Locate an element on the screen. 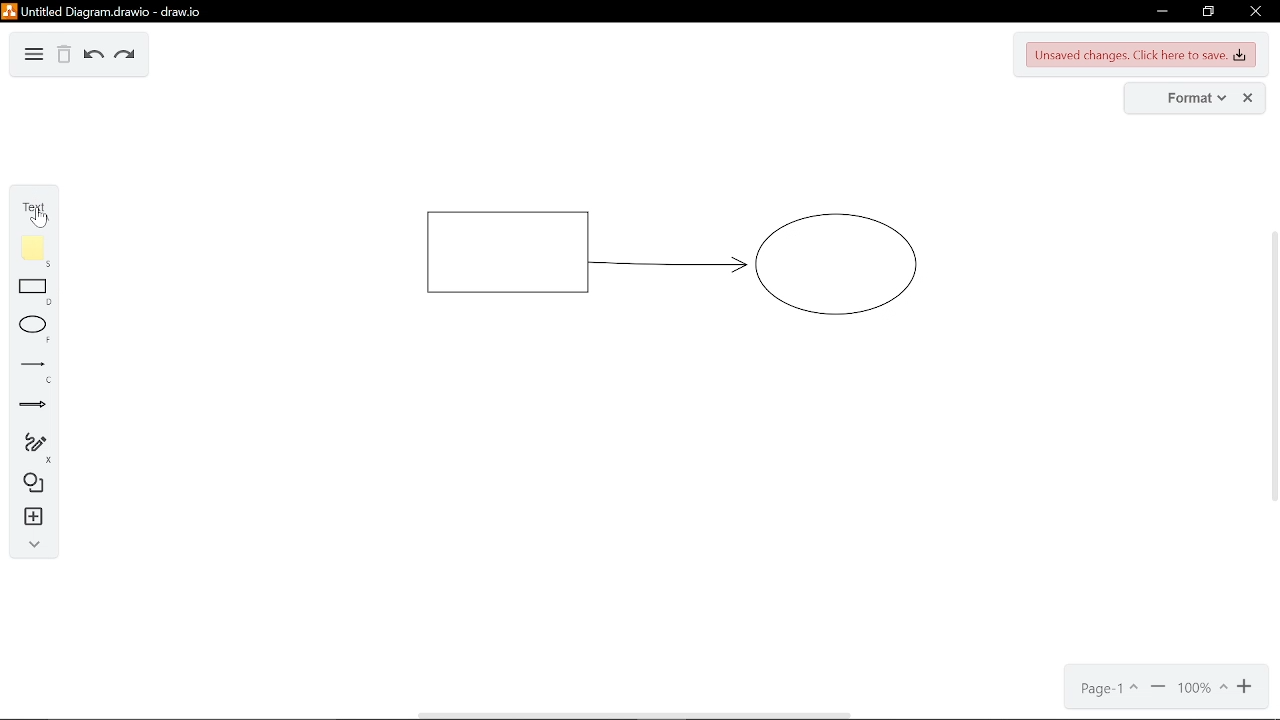 The height and width of the screenshot is (720, 1280). zoom in  is located at coordinates (1158, 689).